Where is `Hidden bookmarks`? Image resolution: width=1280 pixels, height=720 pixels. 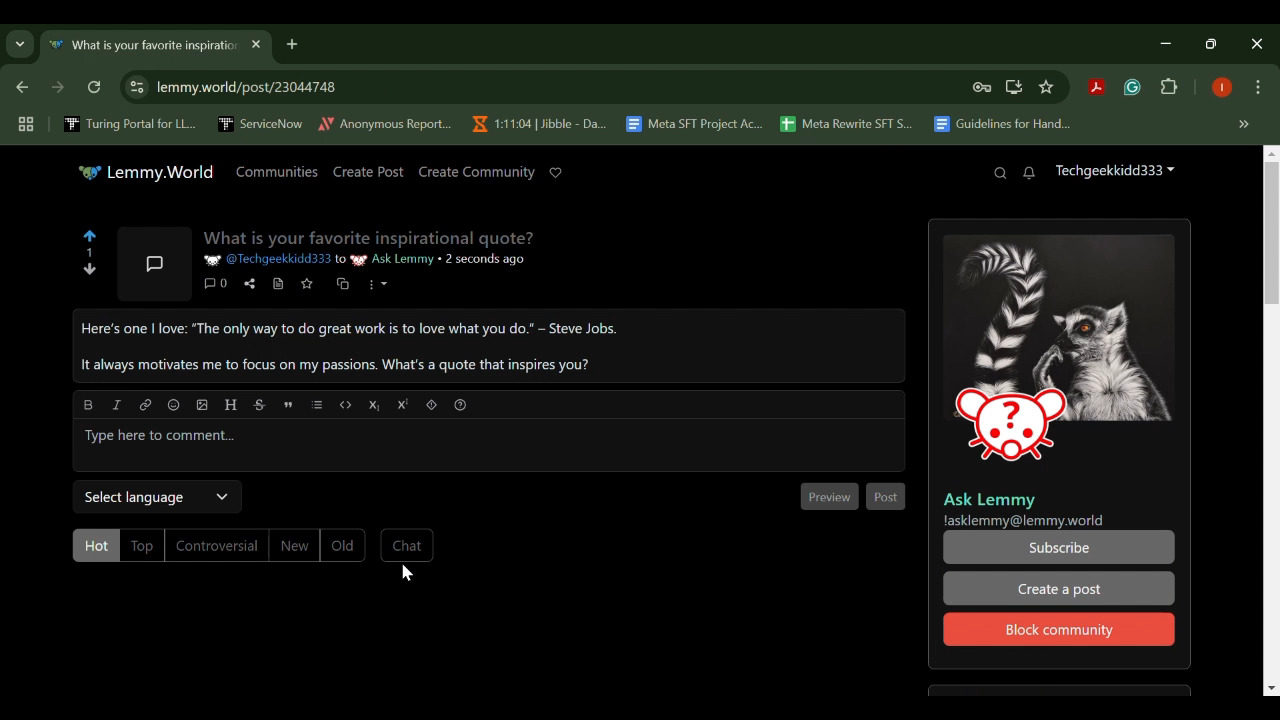 Hidden bookmarks is located at coordinates (1246, 125).